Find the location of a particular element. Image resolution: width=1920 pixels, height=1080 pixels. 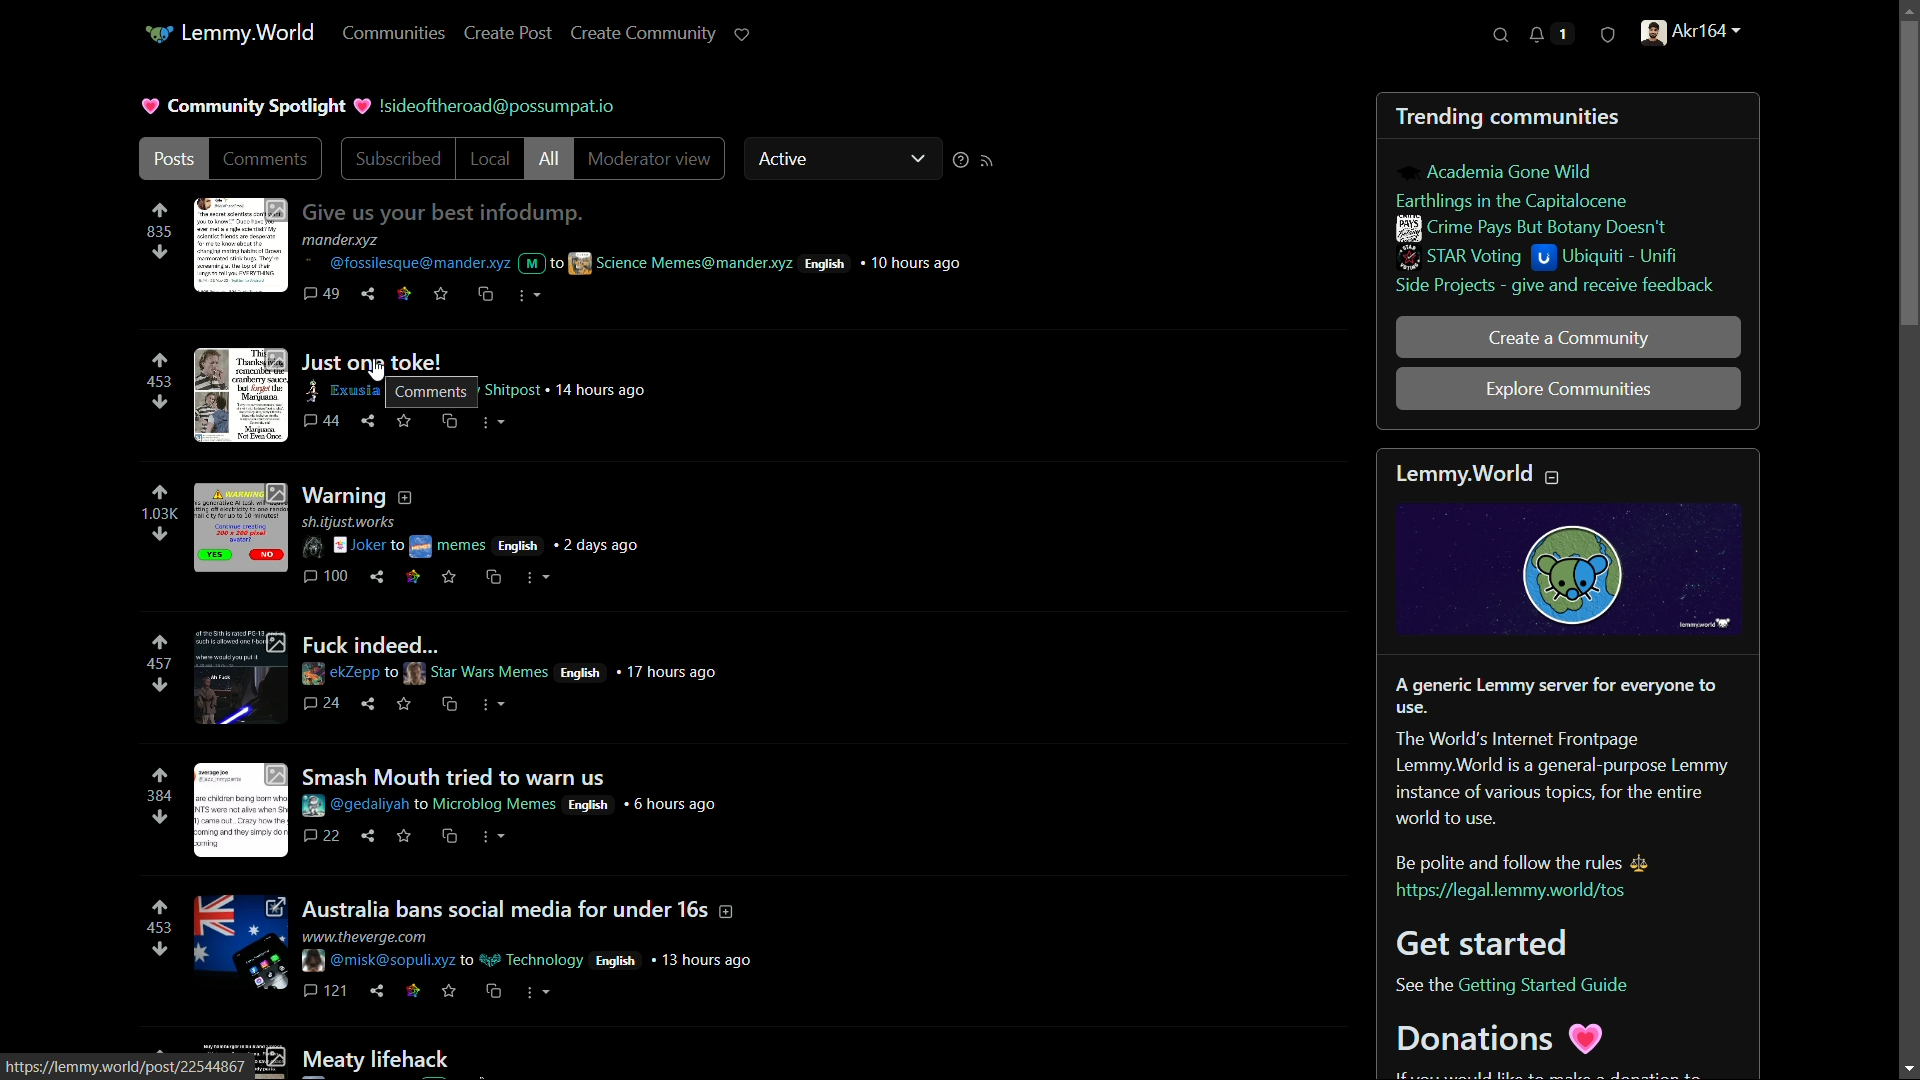

Donations  is located at coordinates (1503, 1039).